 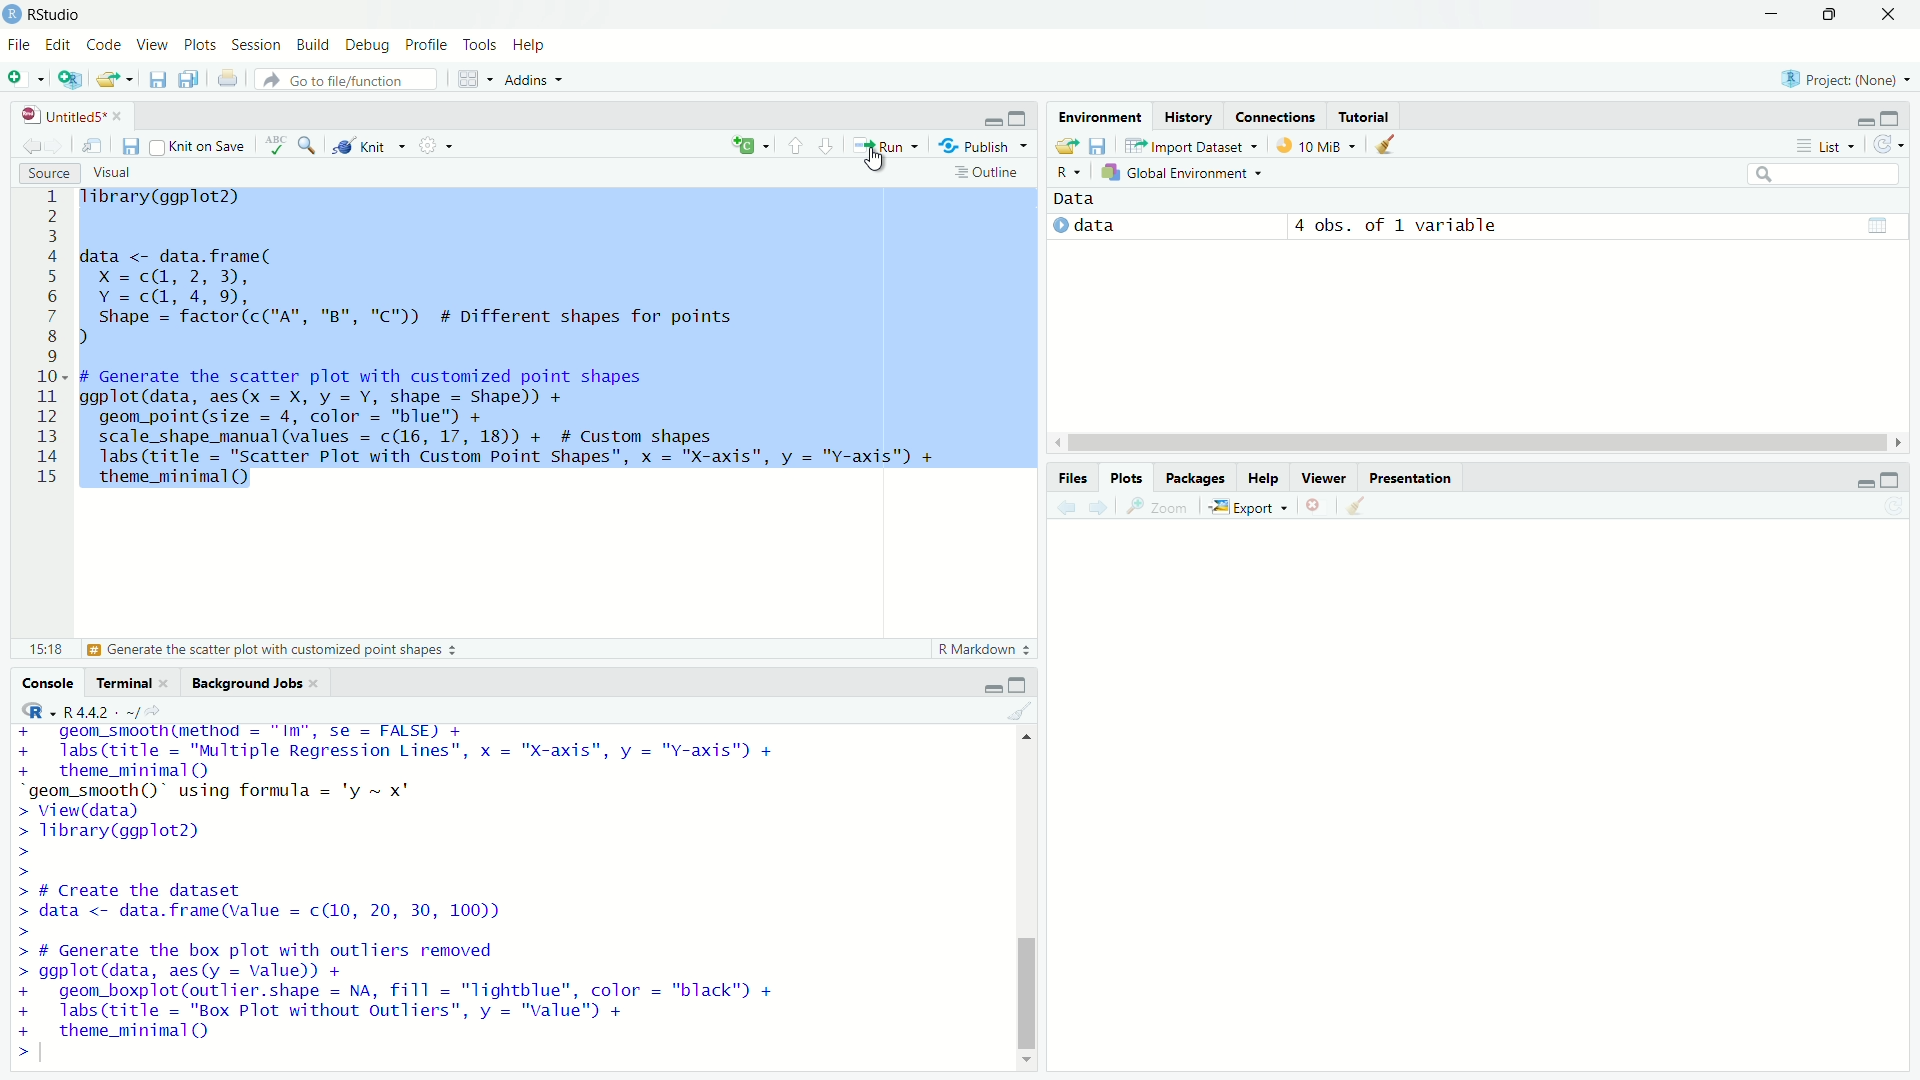 What do you see at coordinates (44, 649) in the screenshot?
I see `9:1` at bounding box center [44, 649].